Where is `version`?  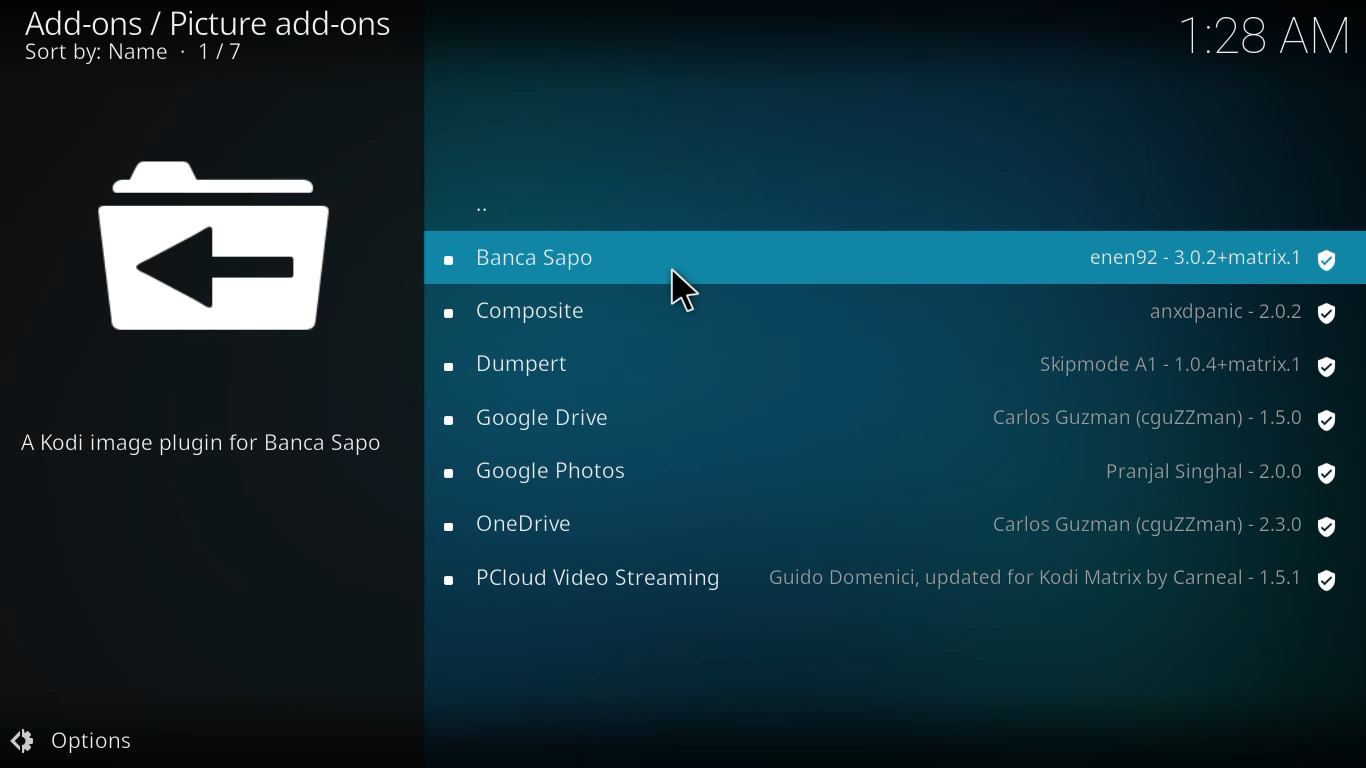
version is located at coordinates (1161, 417).